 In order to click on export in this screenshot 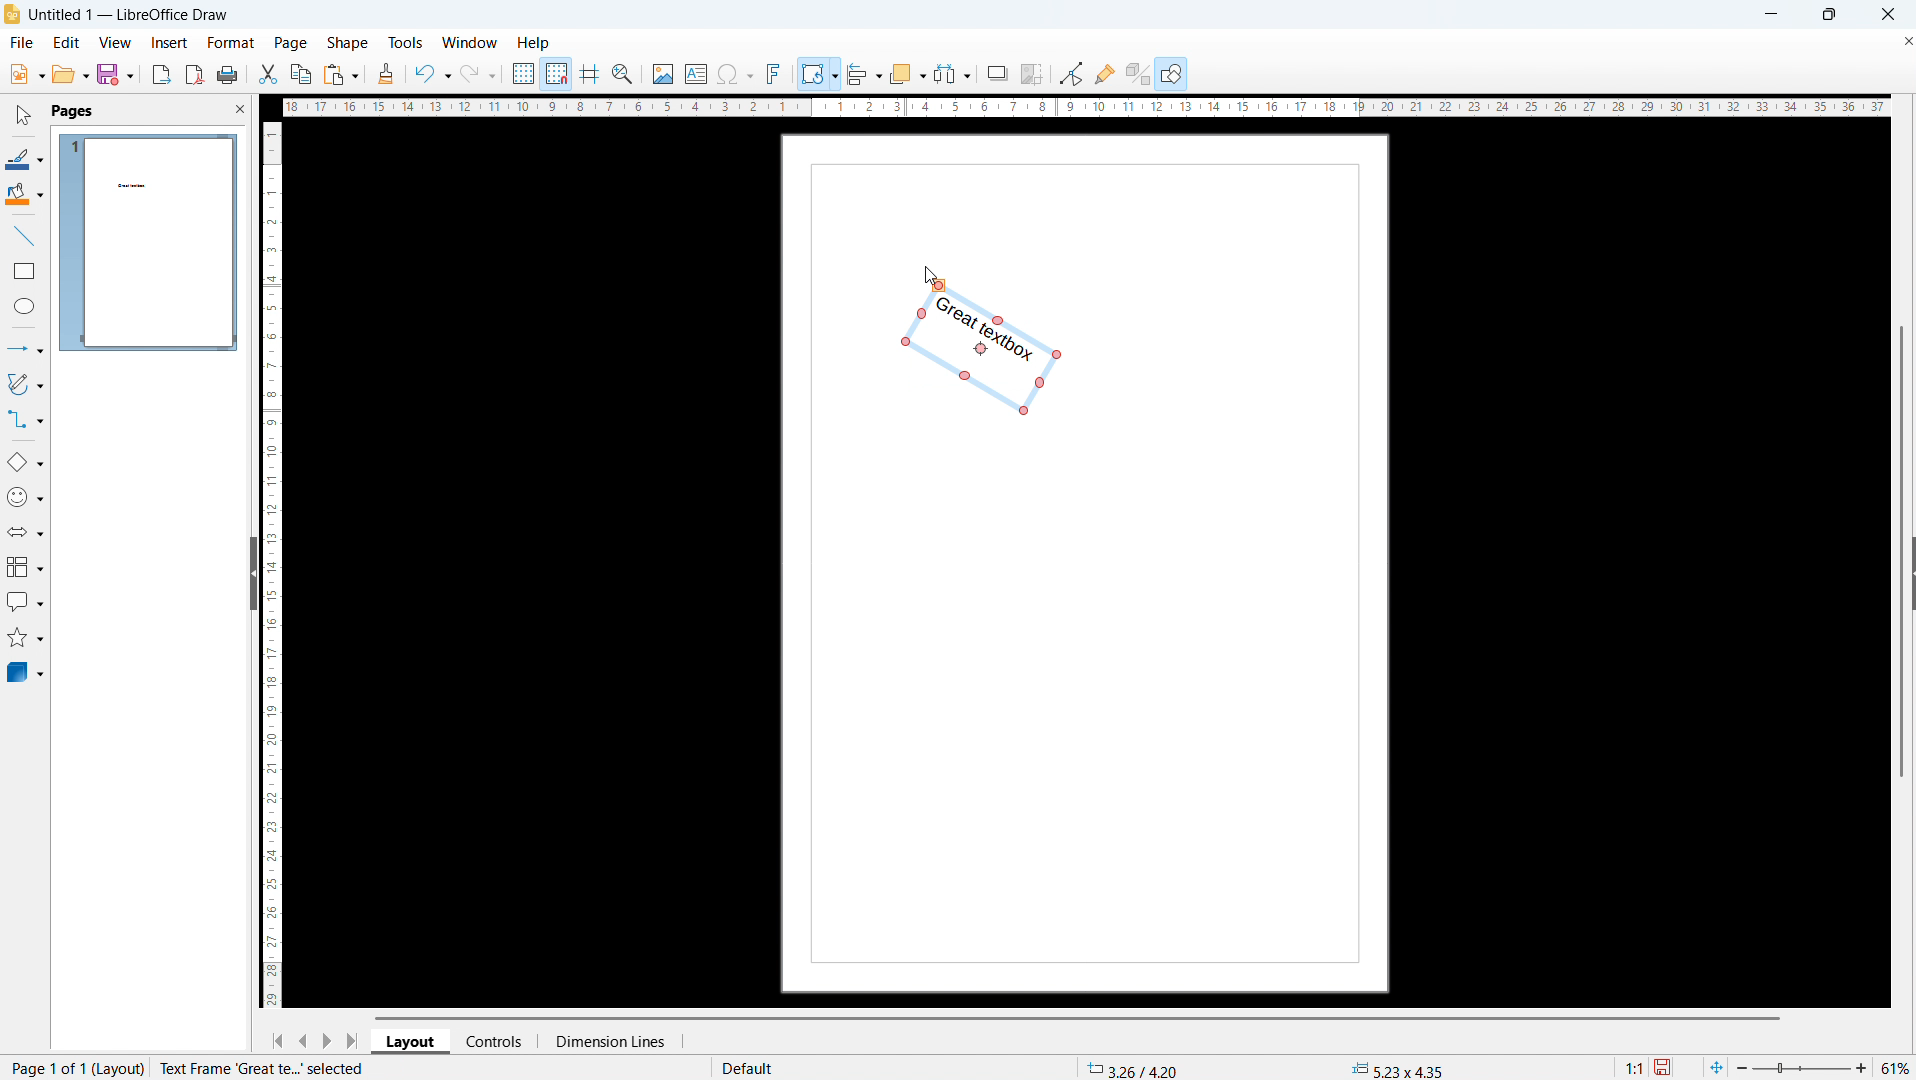, I will do `click(162, 74)`.